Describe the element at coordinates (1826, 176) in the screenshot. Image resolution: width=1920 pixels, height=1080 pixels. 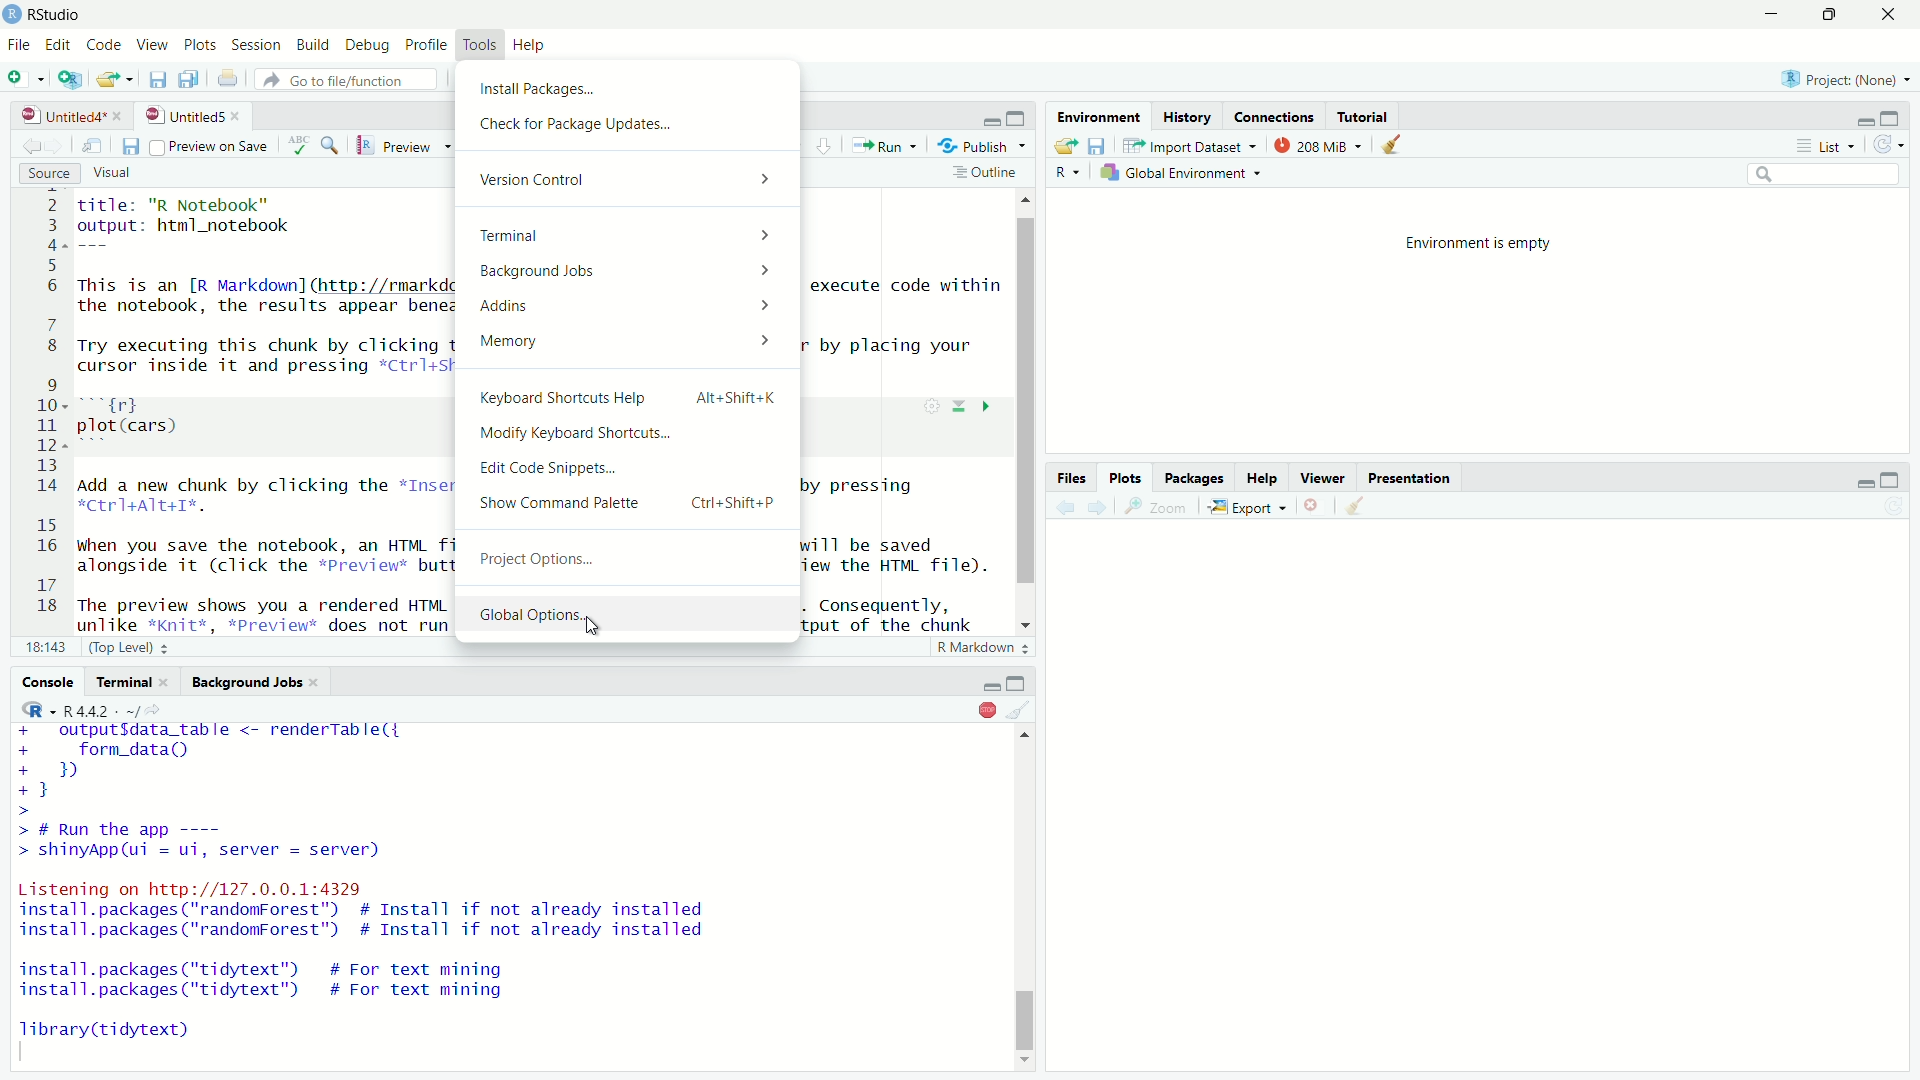
I see `search` at that location.